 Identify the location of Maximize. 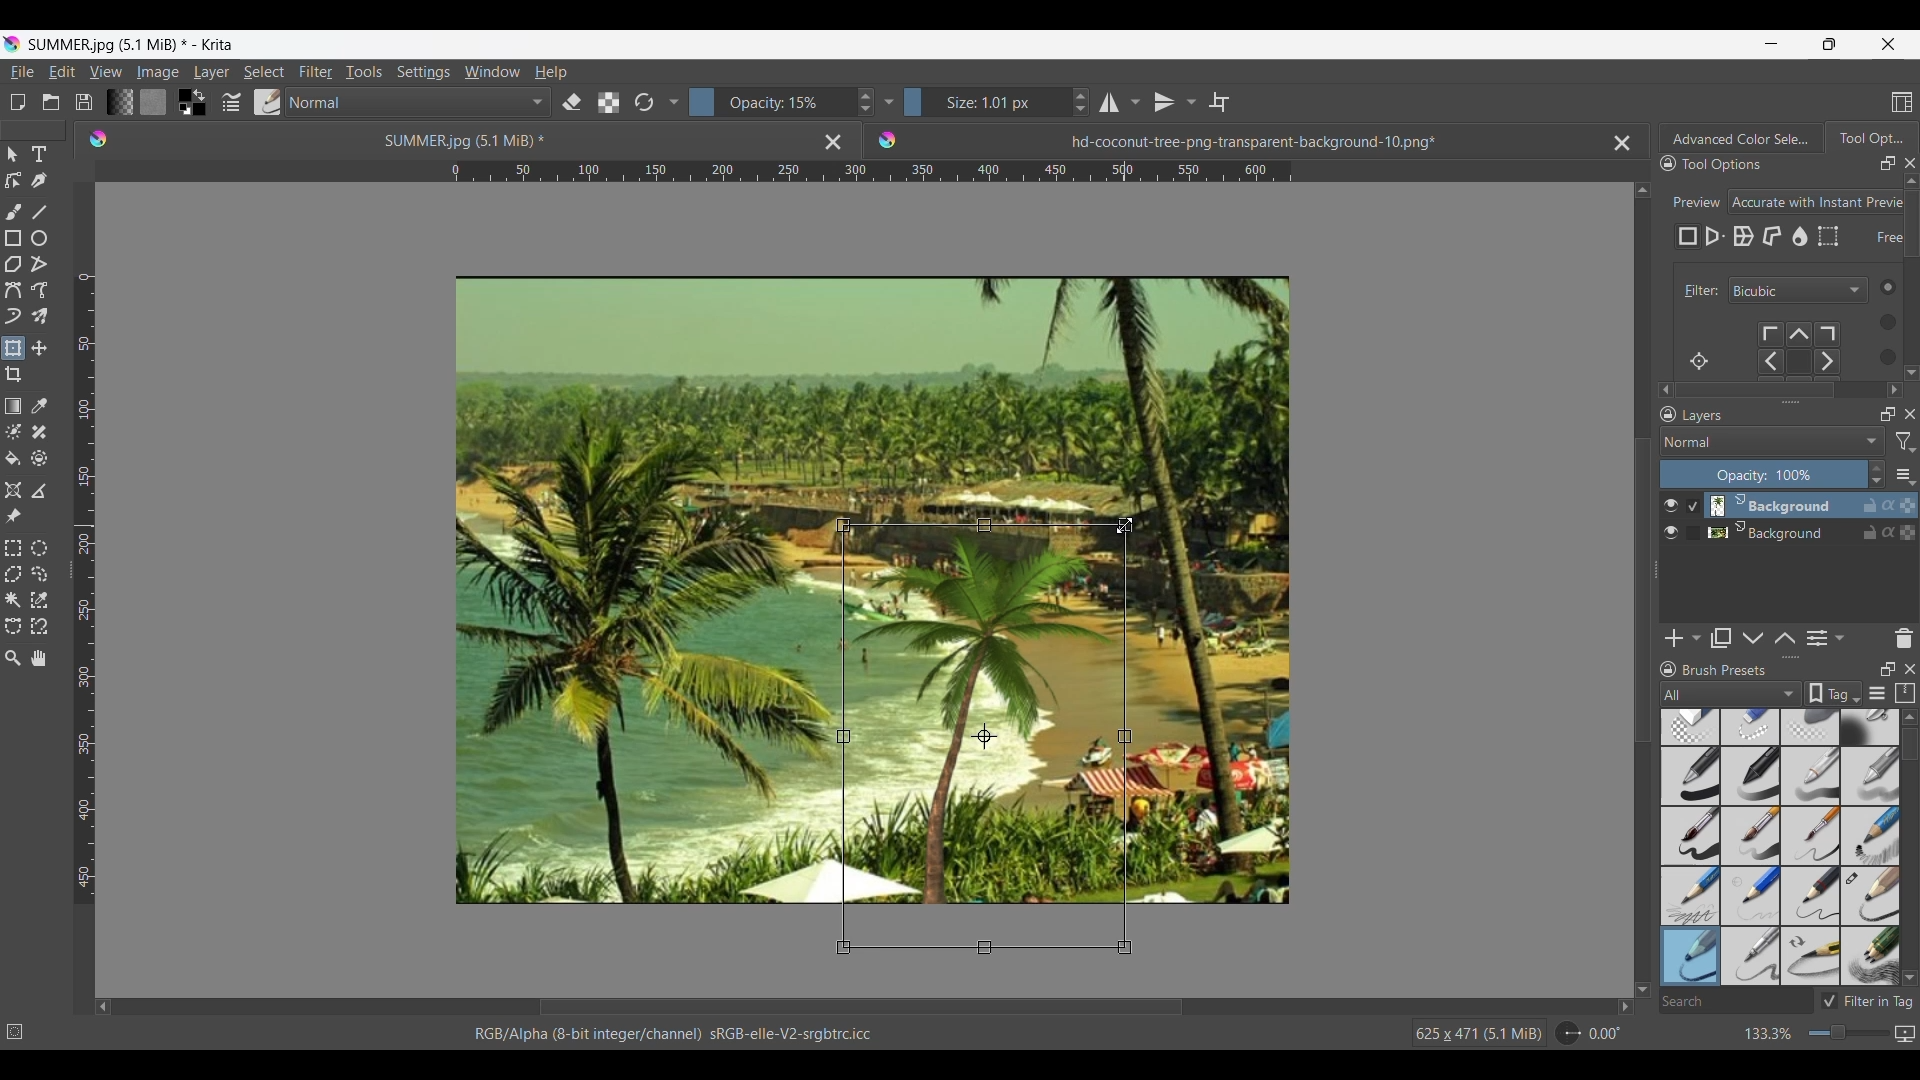
(1908, 501).